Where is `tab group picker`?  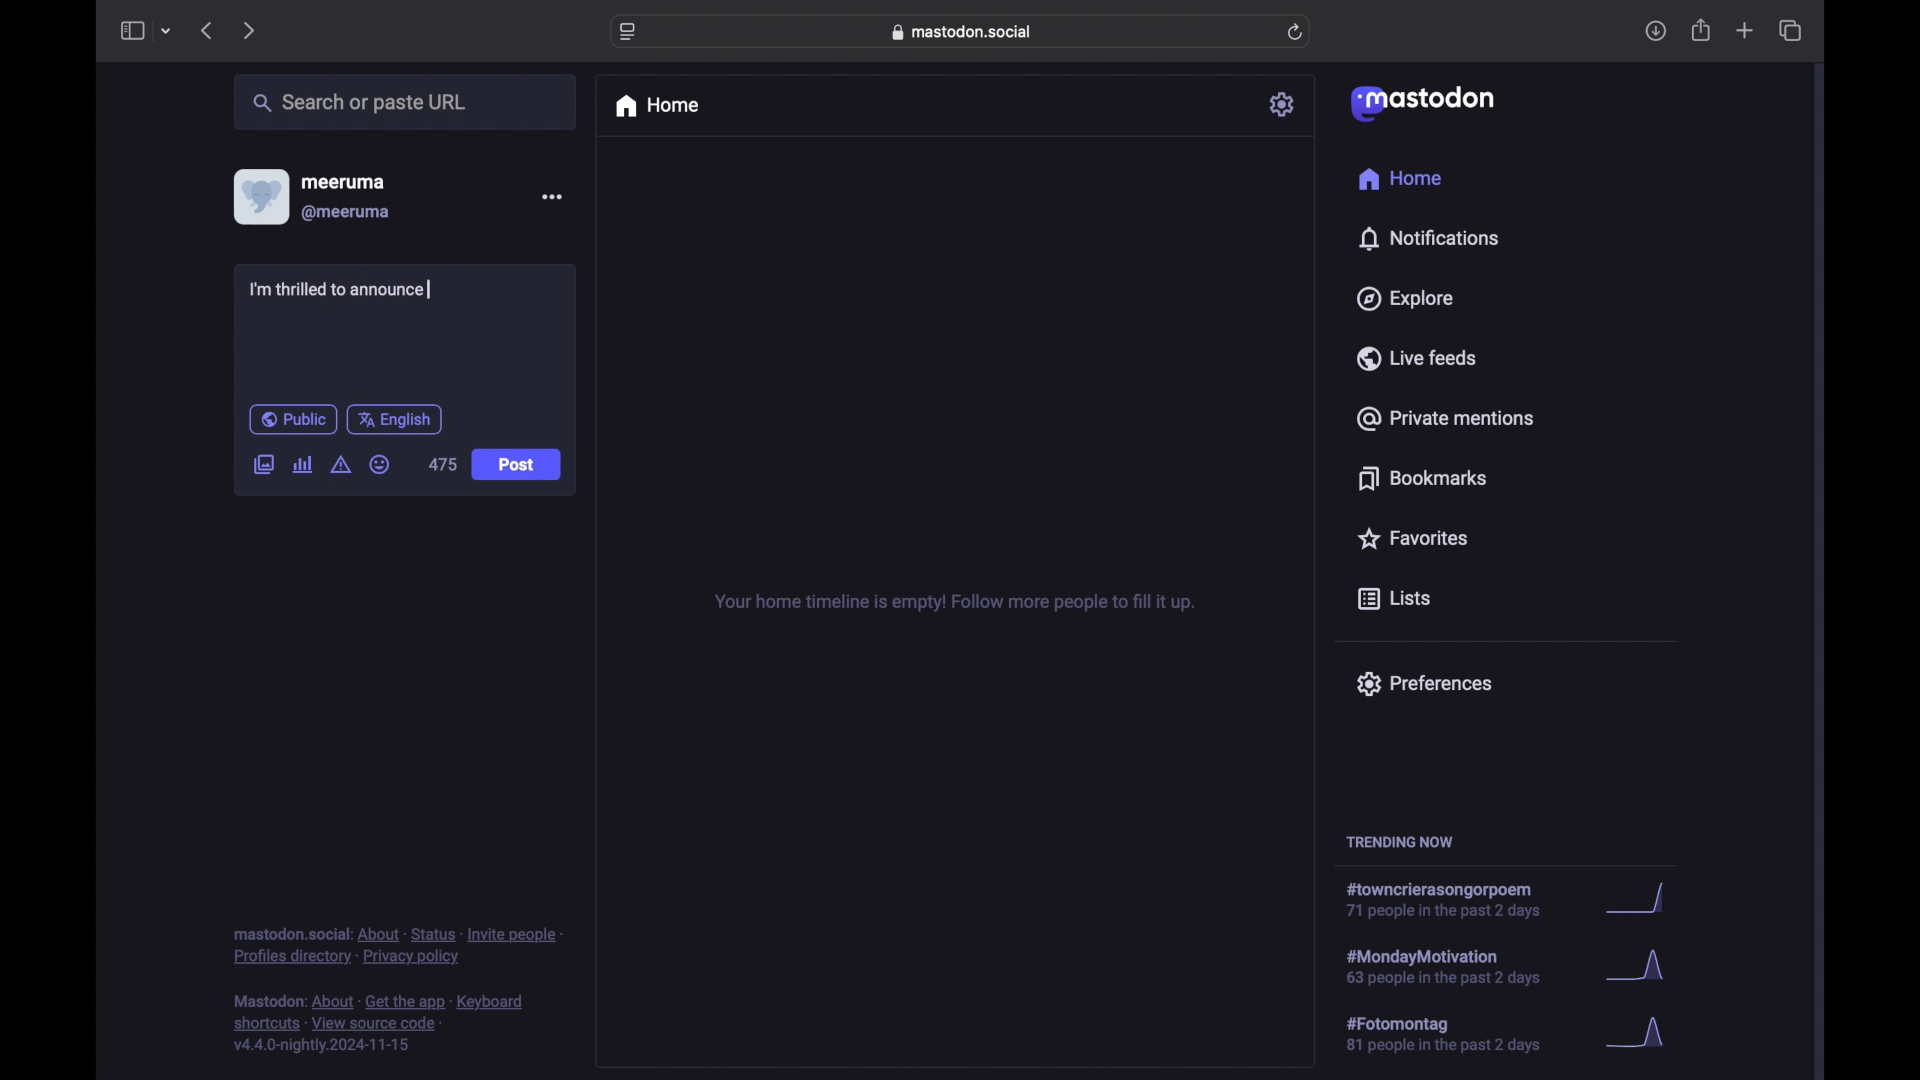
tab group picker is located at coordinates (167, 30).